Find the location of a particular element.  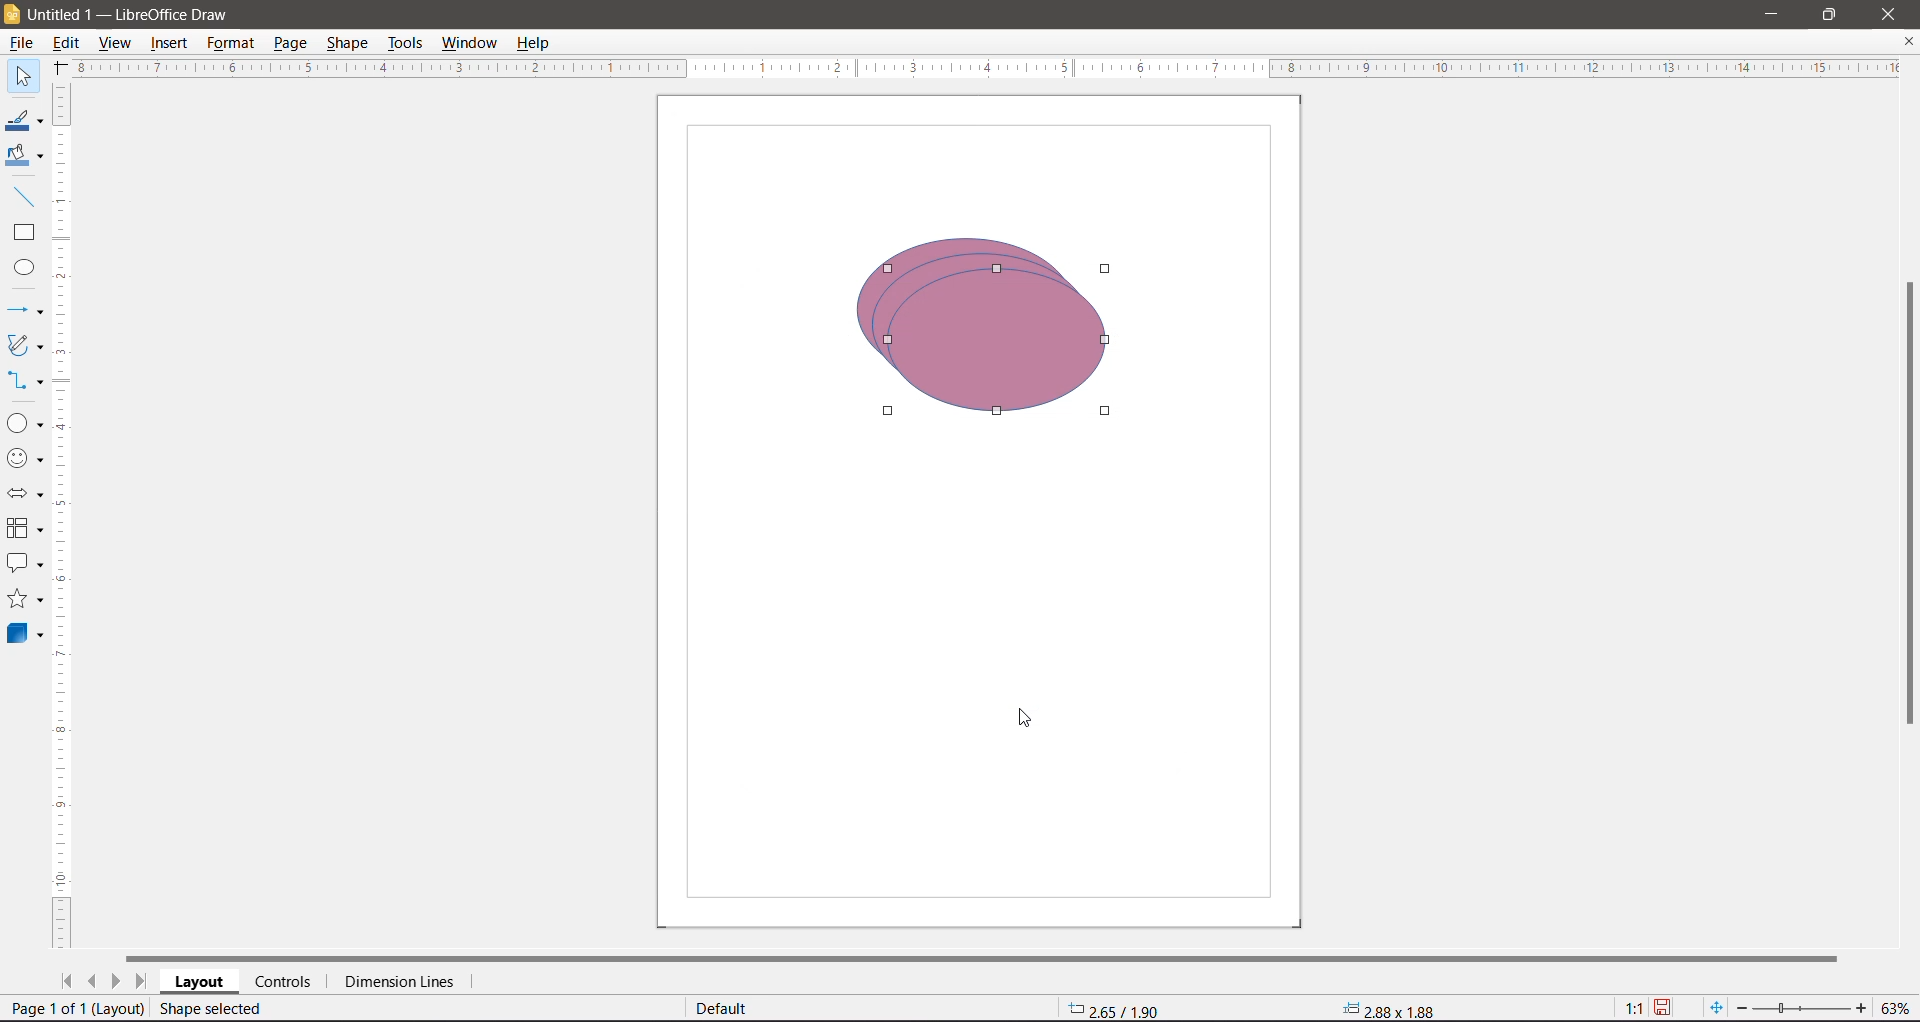

Window is located at coordinates (471, 43).